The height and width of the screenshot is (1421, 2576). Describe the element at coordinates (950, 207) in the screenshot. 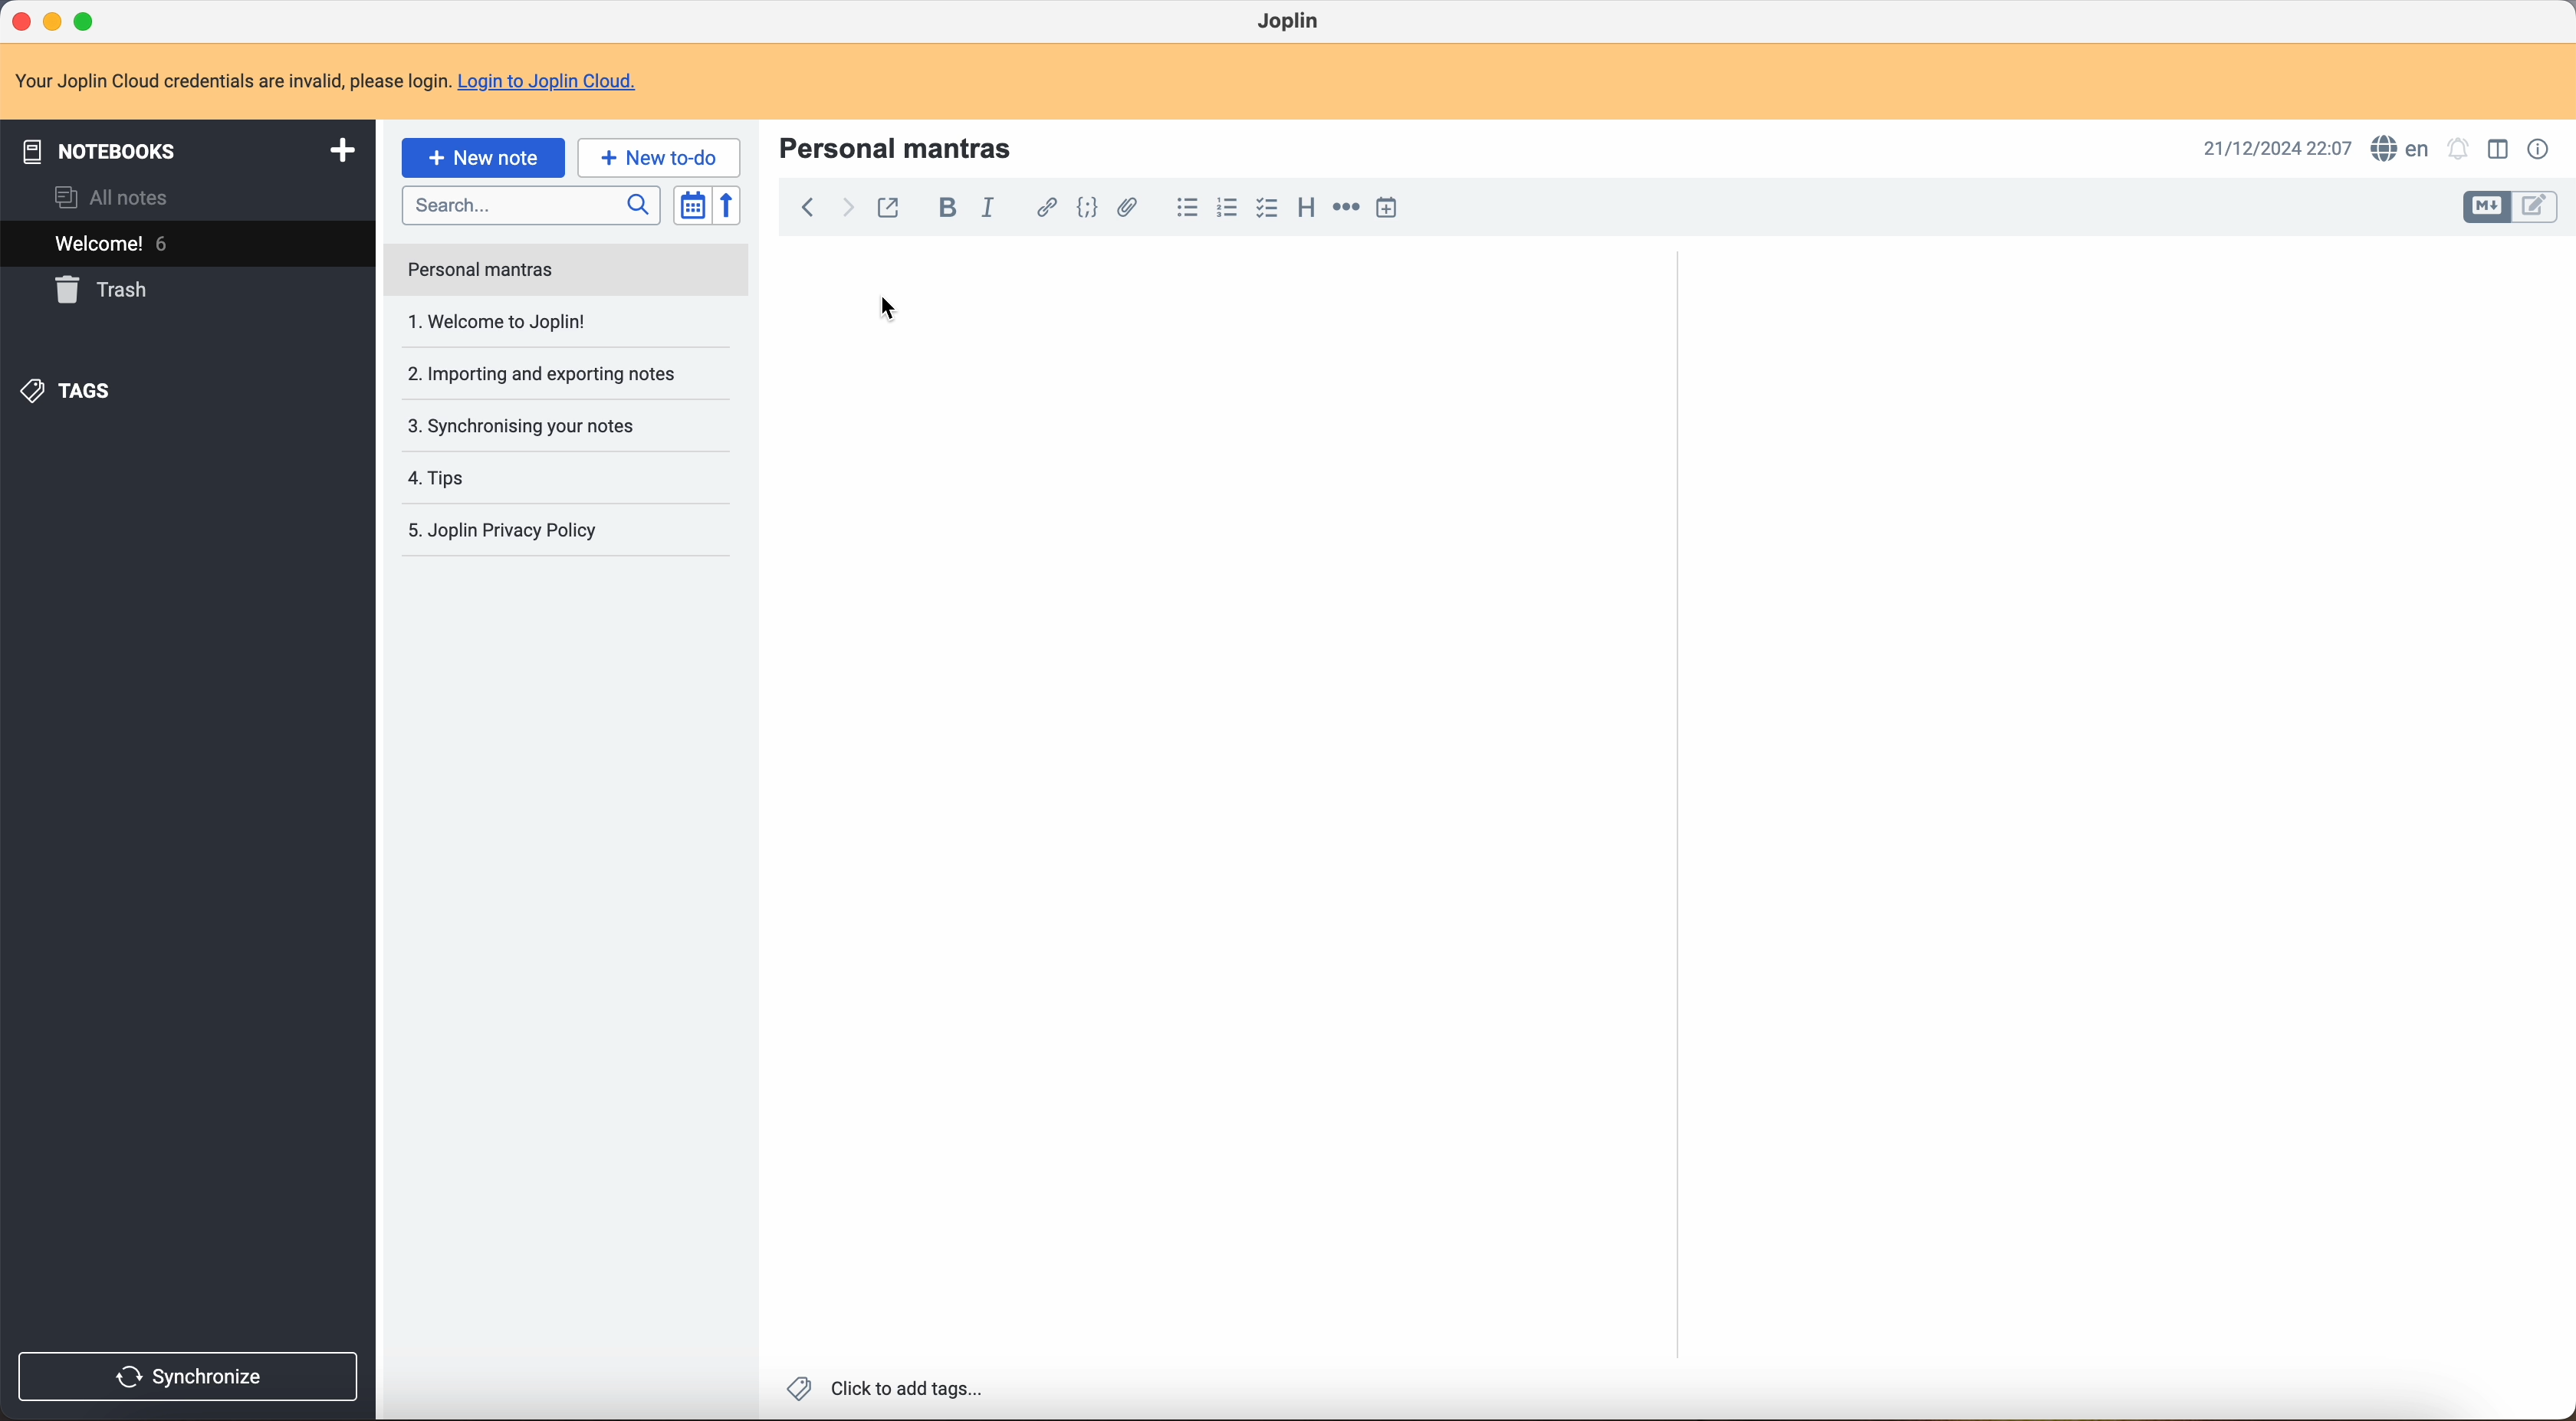

I see `bold` at that location.